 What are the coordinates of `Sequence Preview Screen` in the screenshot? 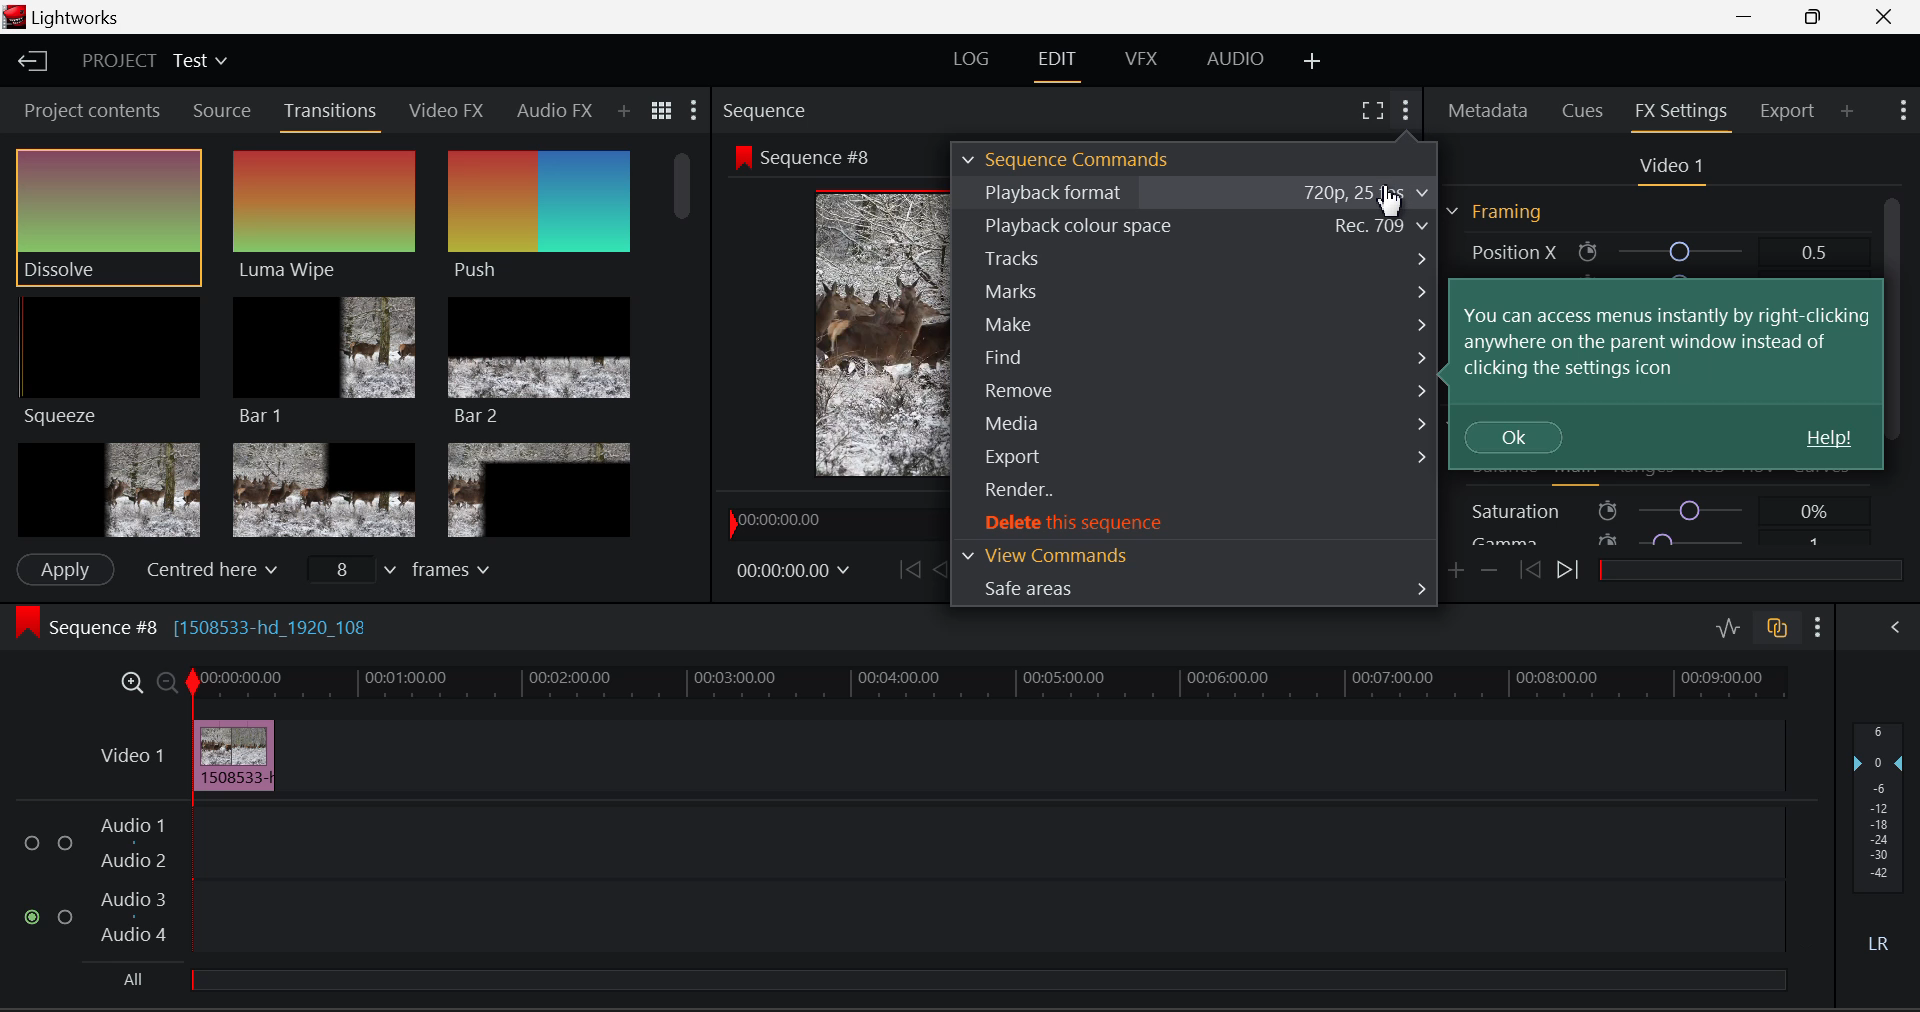 It's located at (834, 334).